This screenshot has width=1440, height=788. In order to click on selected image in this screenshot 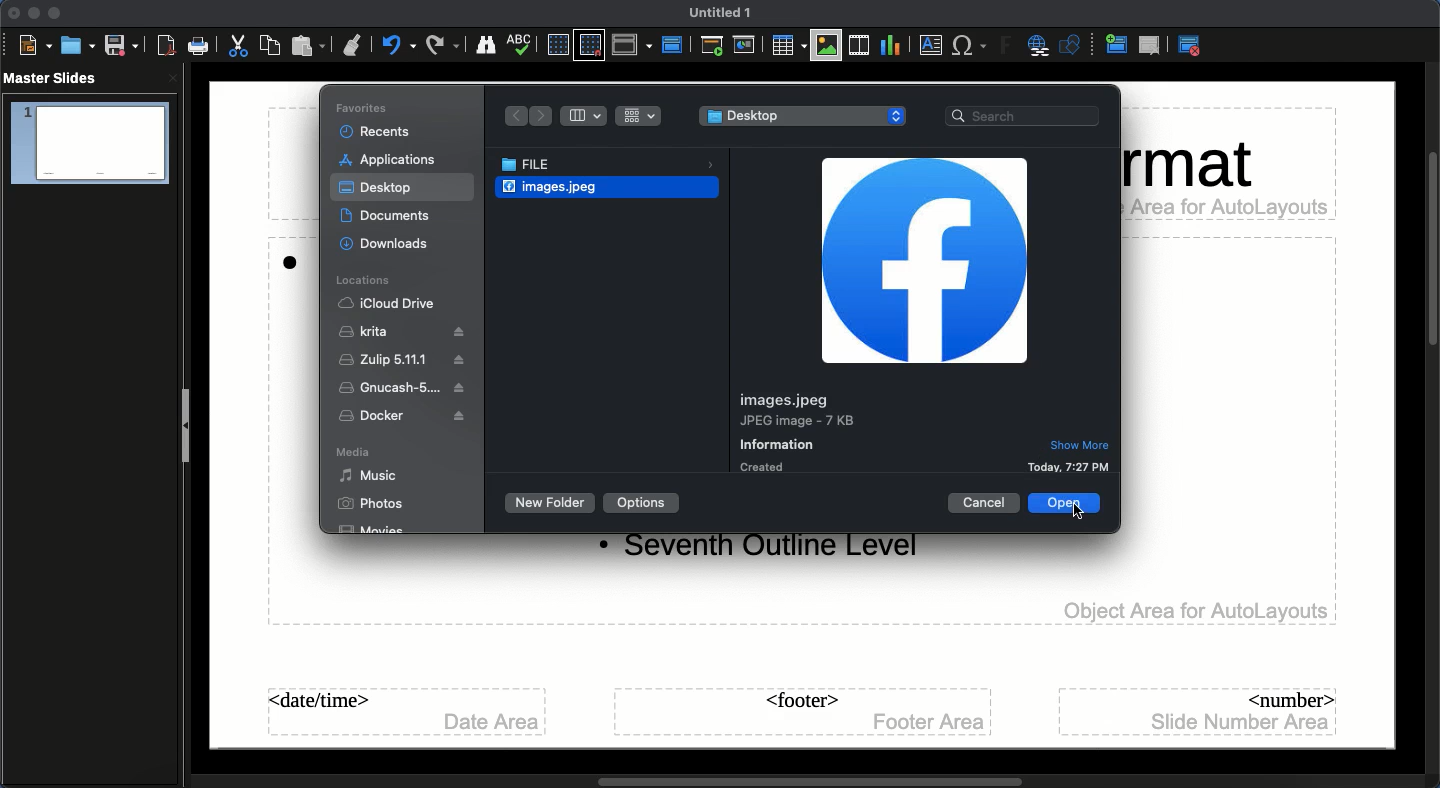, I will do `click(546, 187)`.